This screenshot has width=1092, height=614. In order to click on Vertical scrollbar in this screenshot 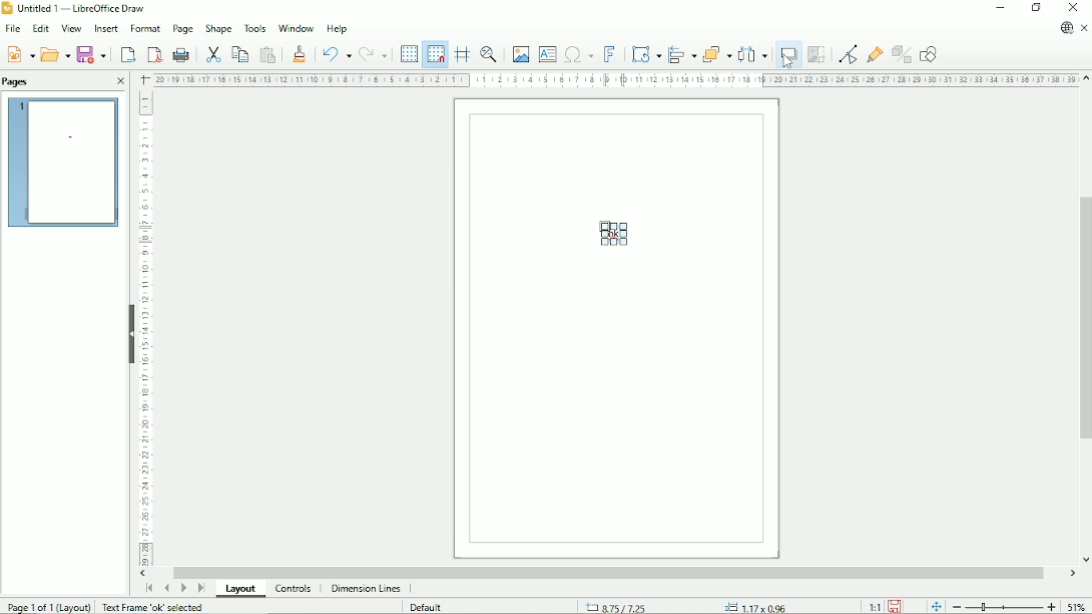, I will do `click(1083, 321)`.